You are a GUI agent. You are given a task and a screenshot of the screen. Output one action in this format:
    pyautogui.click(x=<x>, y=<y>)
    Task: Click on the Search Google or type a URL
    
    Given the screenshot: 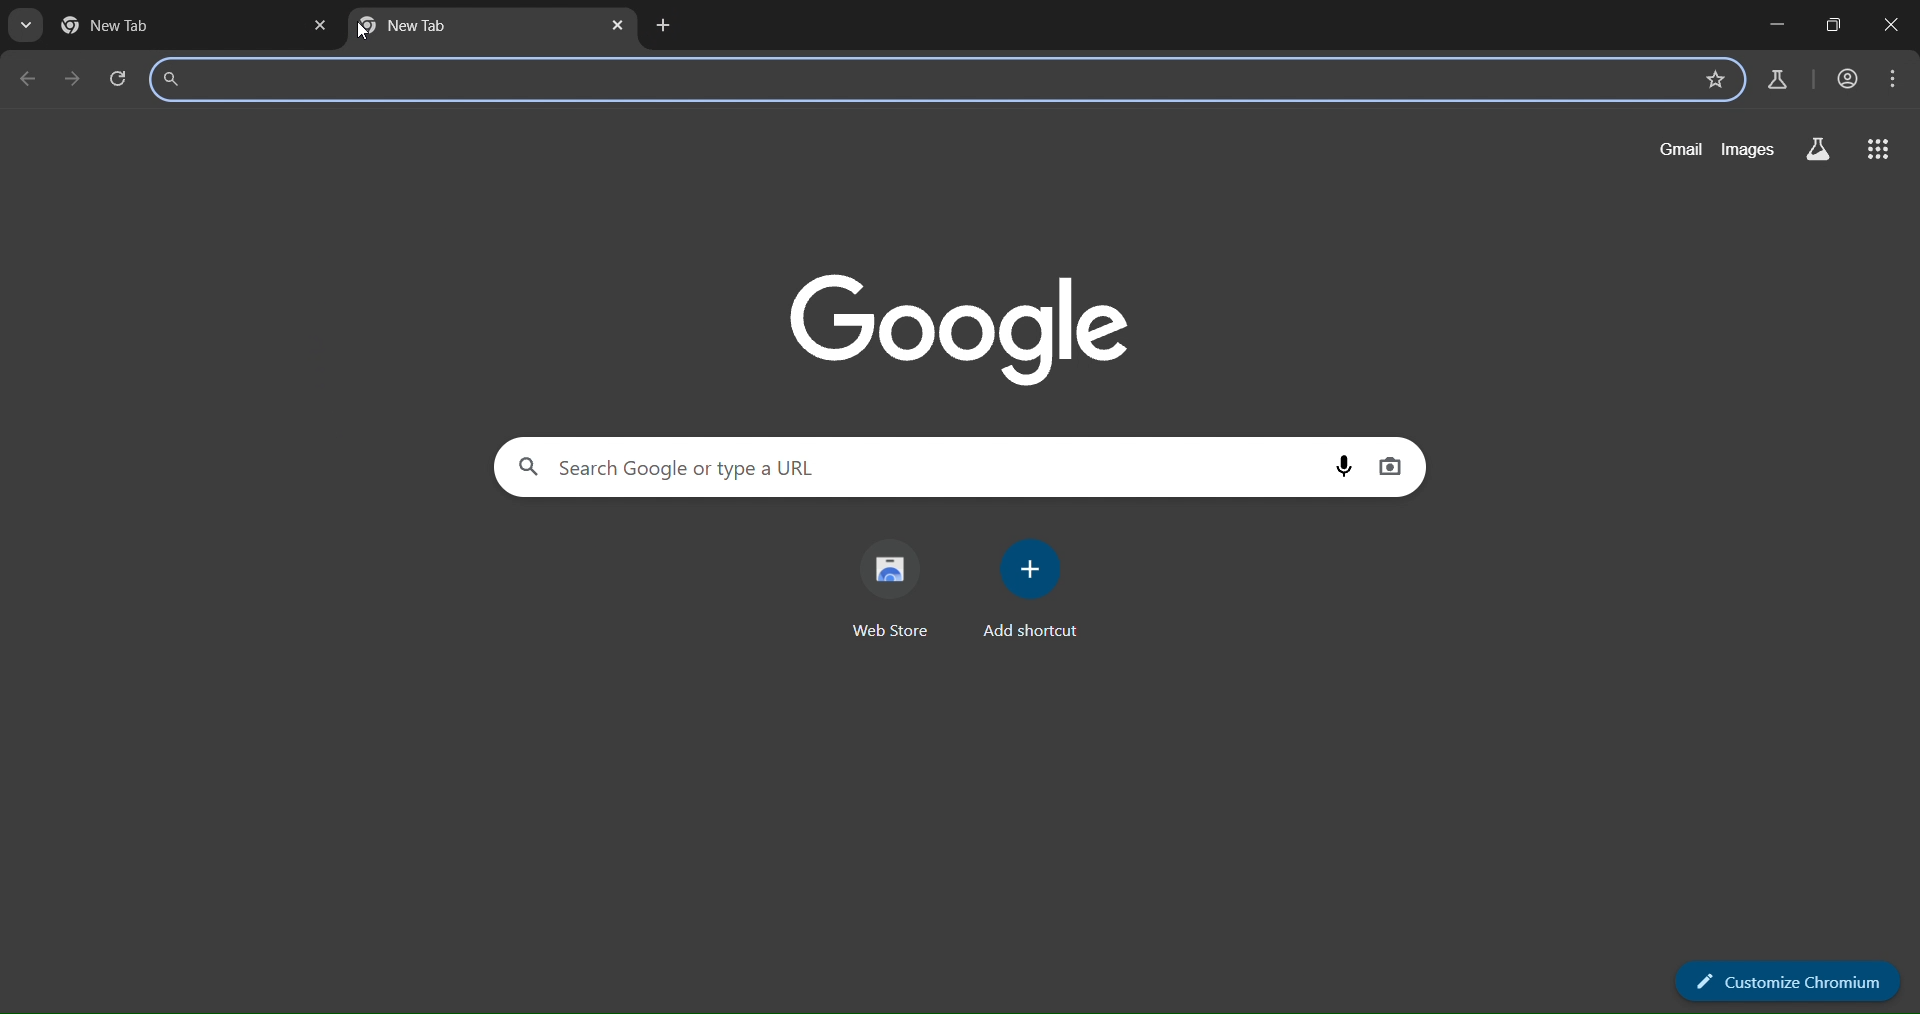 What is the action you would take?
    pyautogui.click(x=917, y=81)
    